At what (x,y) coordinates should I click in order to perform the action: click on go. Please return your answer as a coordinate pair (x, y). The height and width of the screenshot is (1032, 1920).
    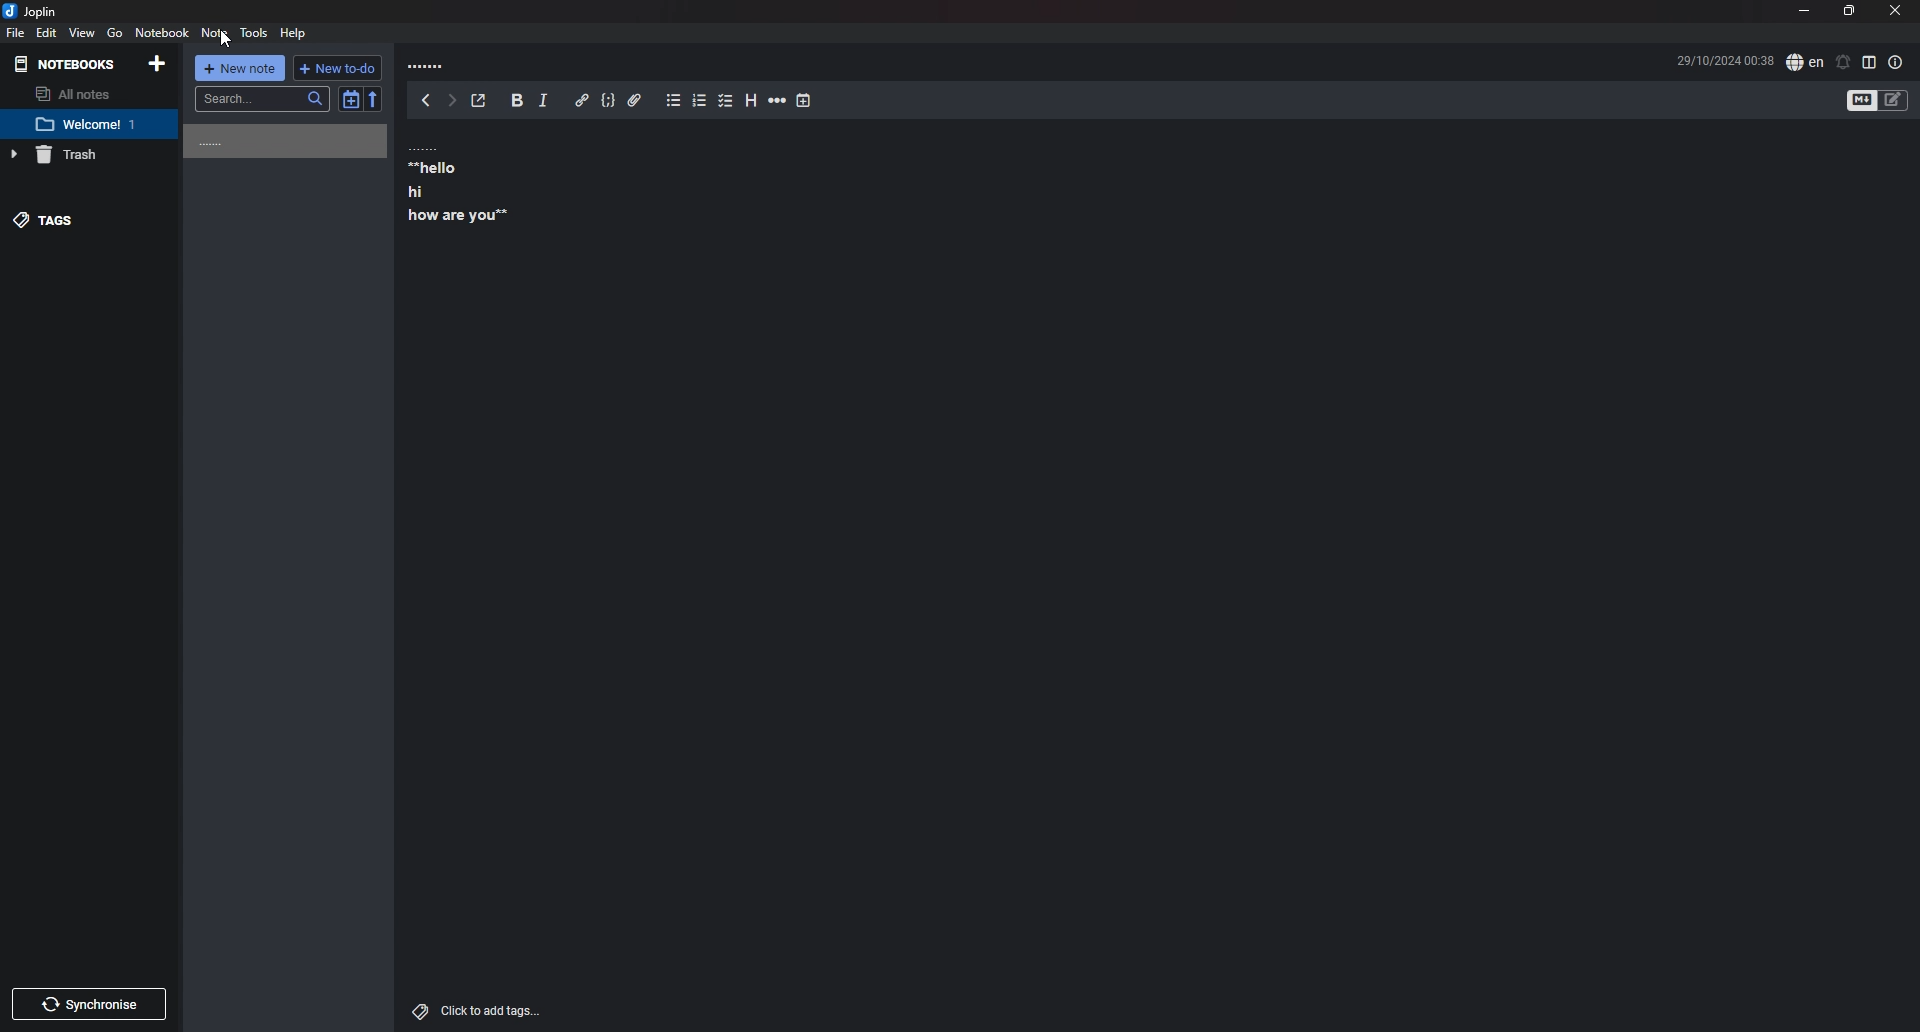
    Looking at the image, I should click on (114, 34).